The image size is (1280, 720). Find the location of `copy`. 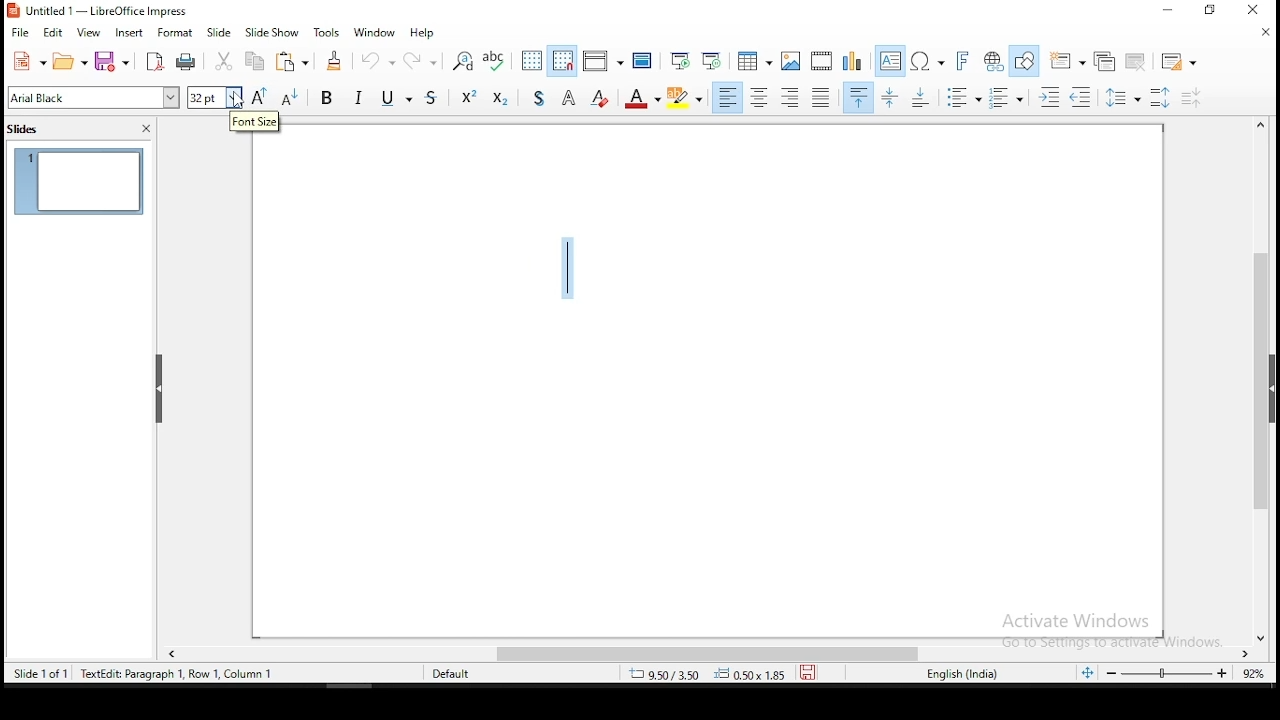

copy is located at coordinates (253, 61).